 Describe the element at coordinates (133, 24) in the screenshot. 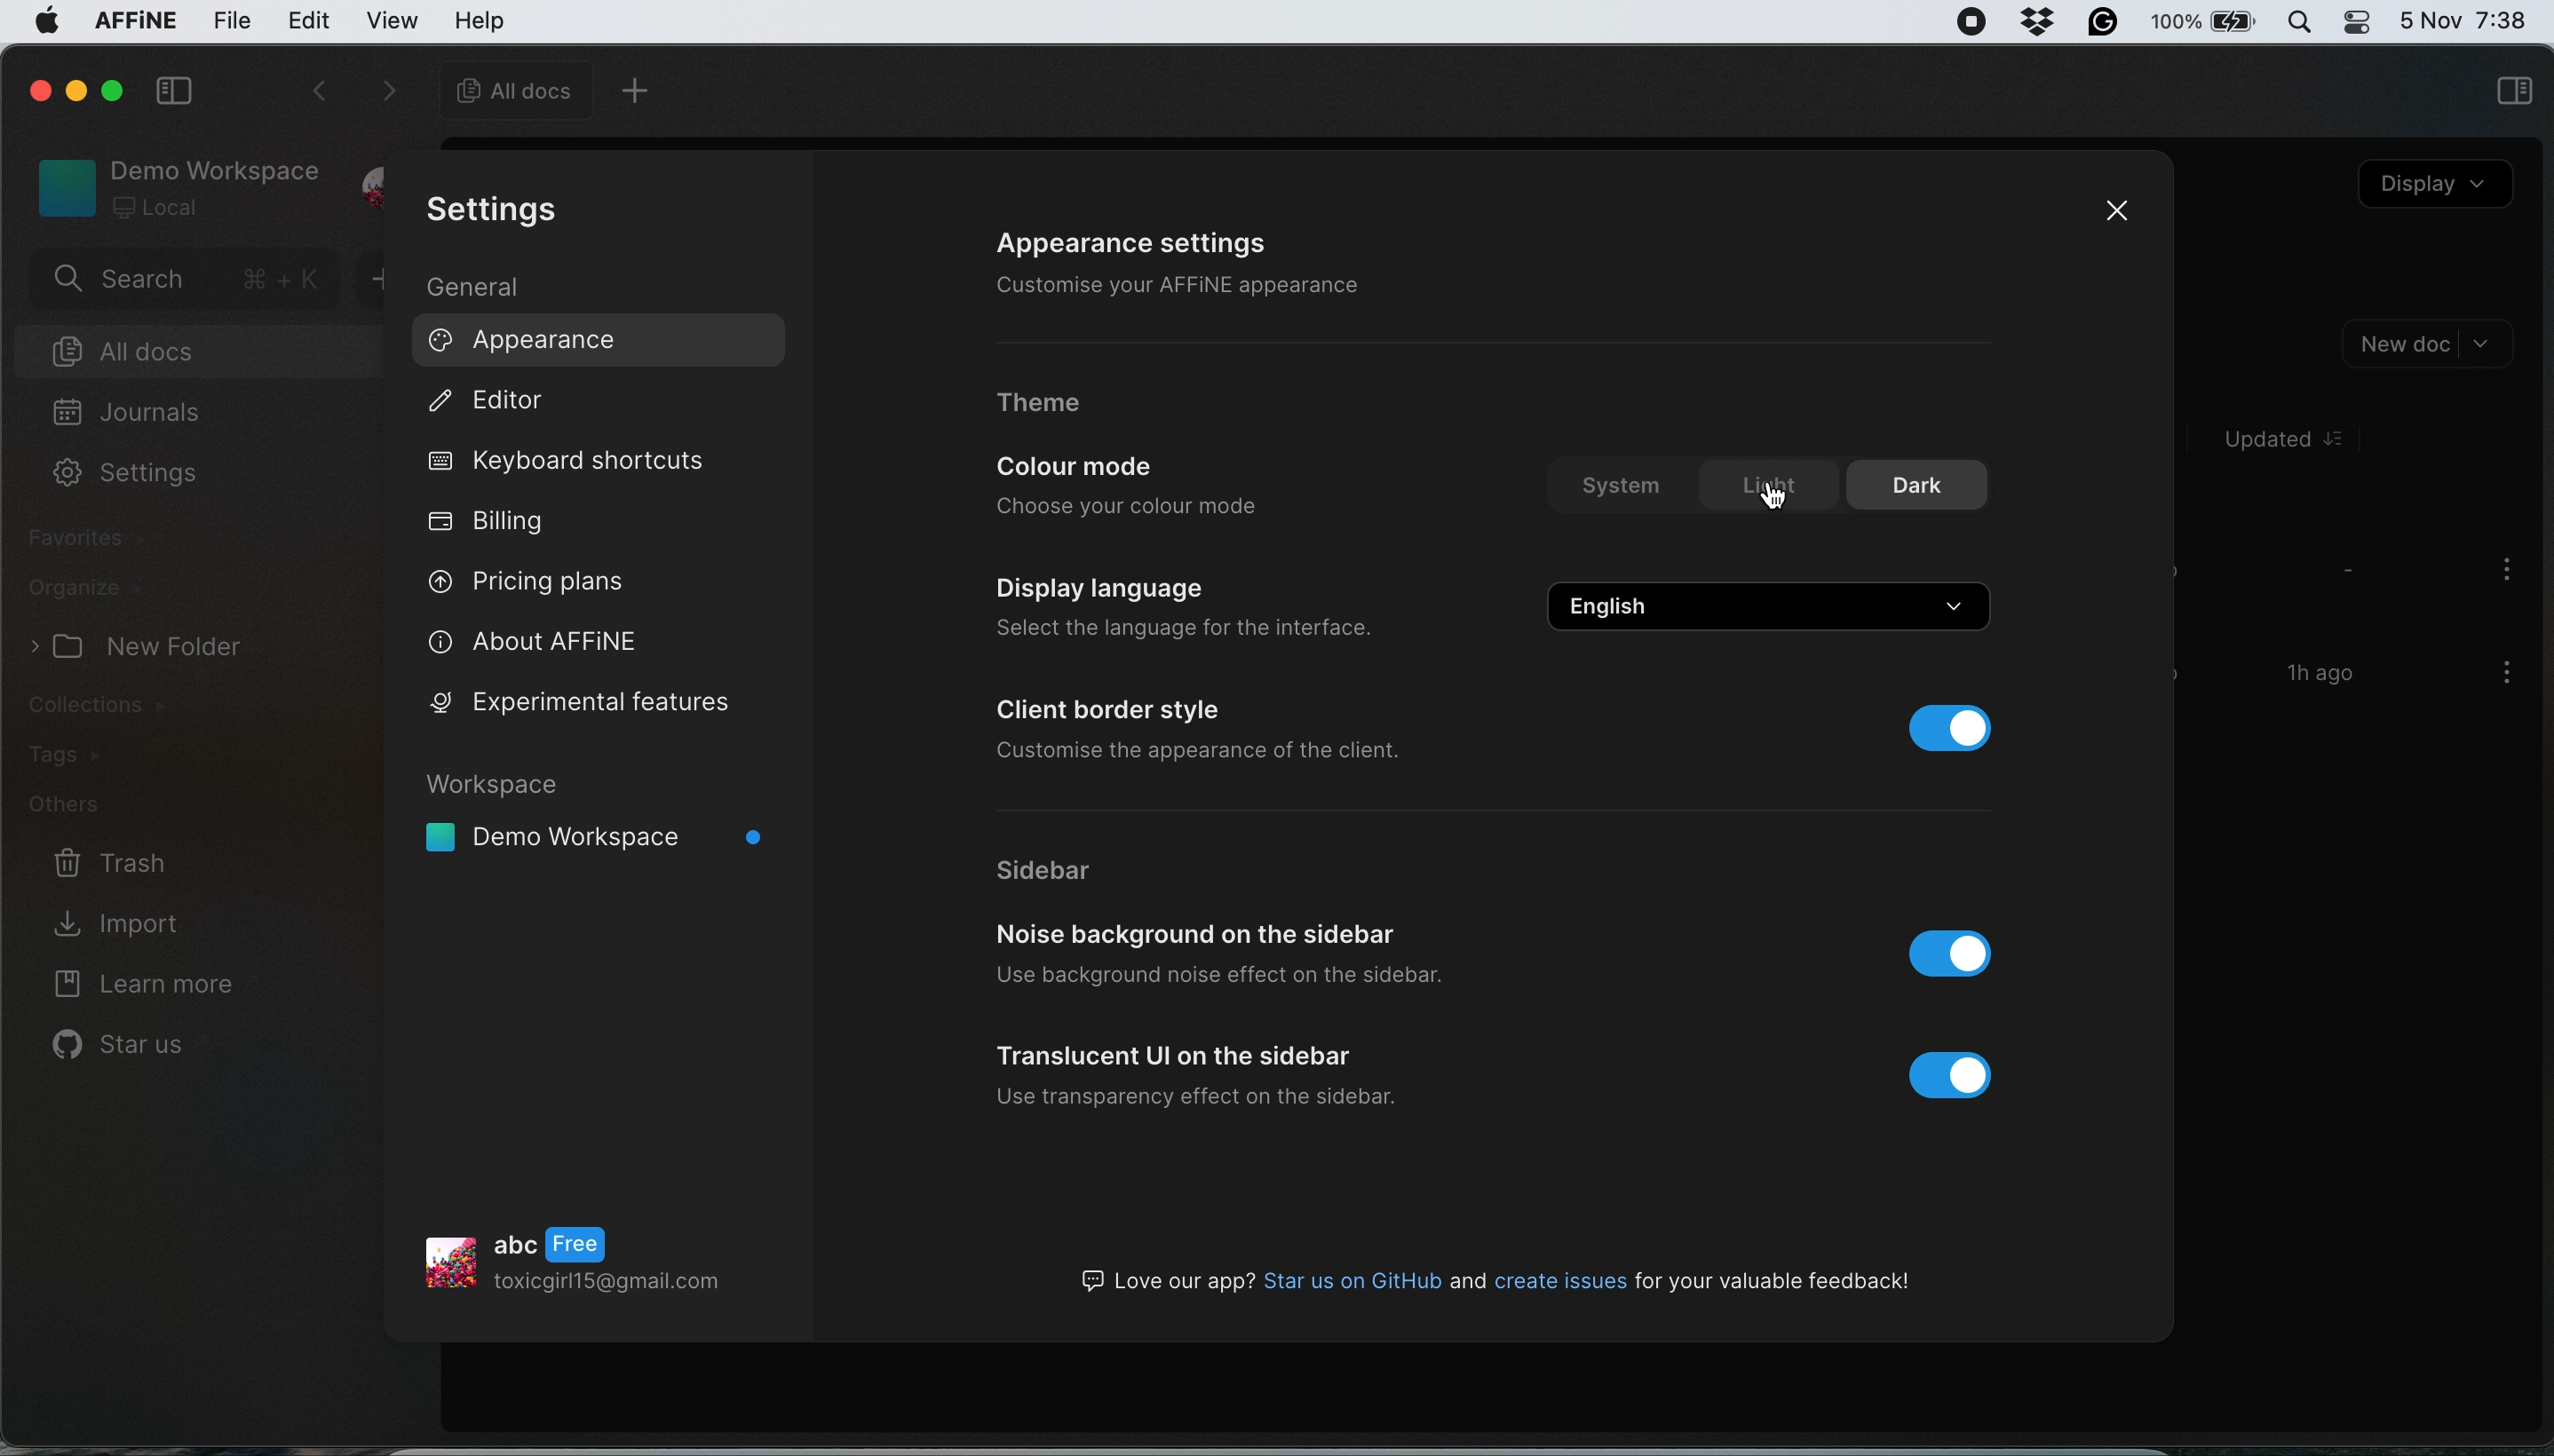

I see `affine` at that location.